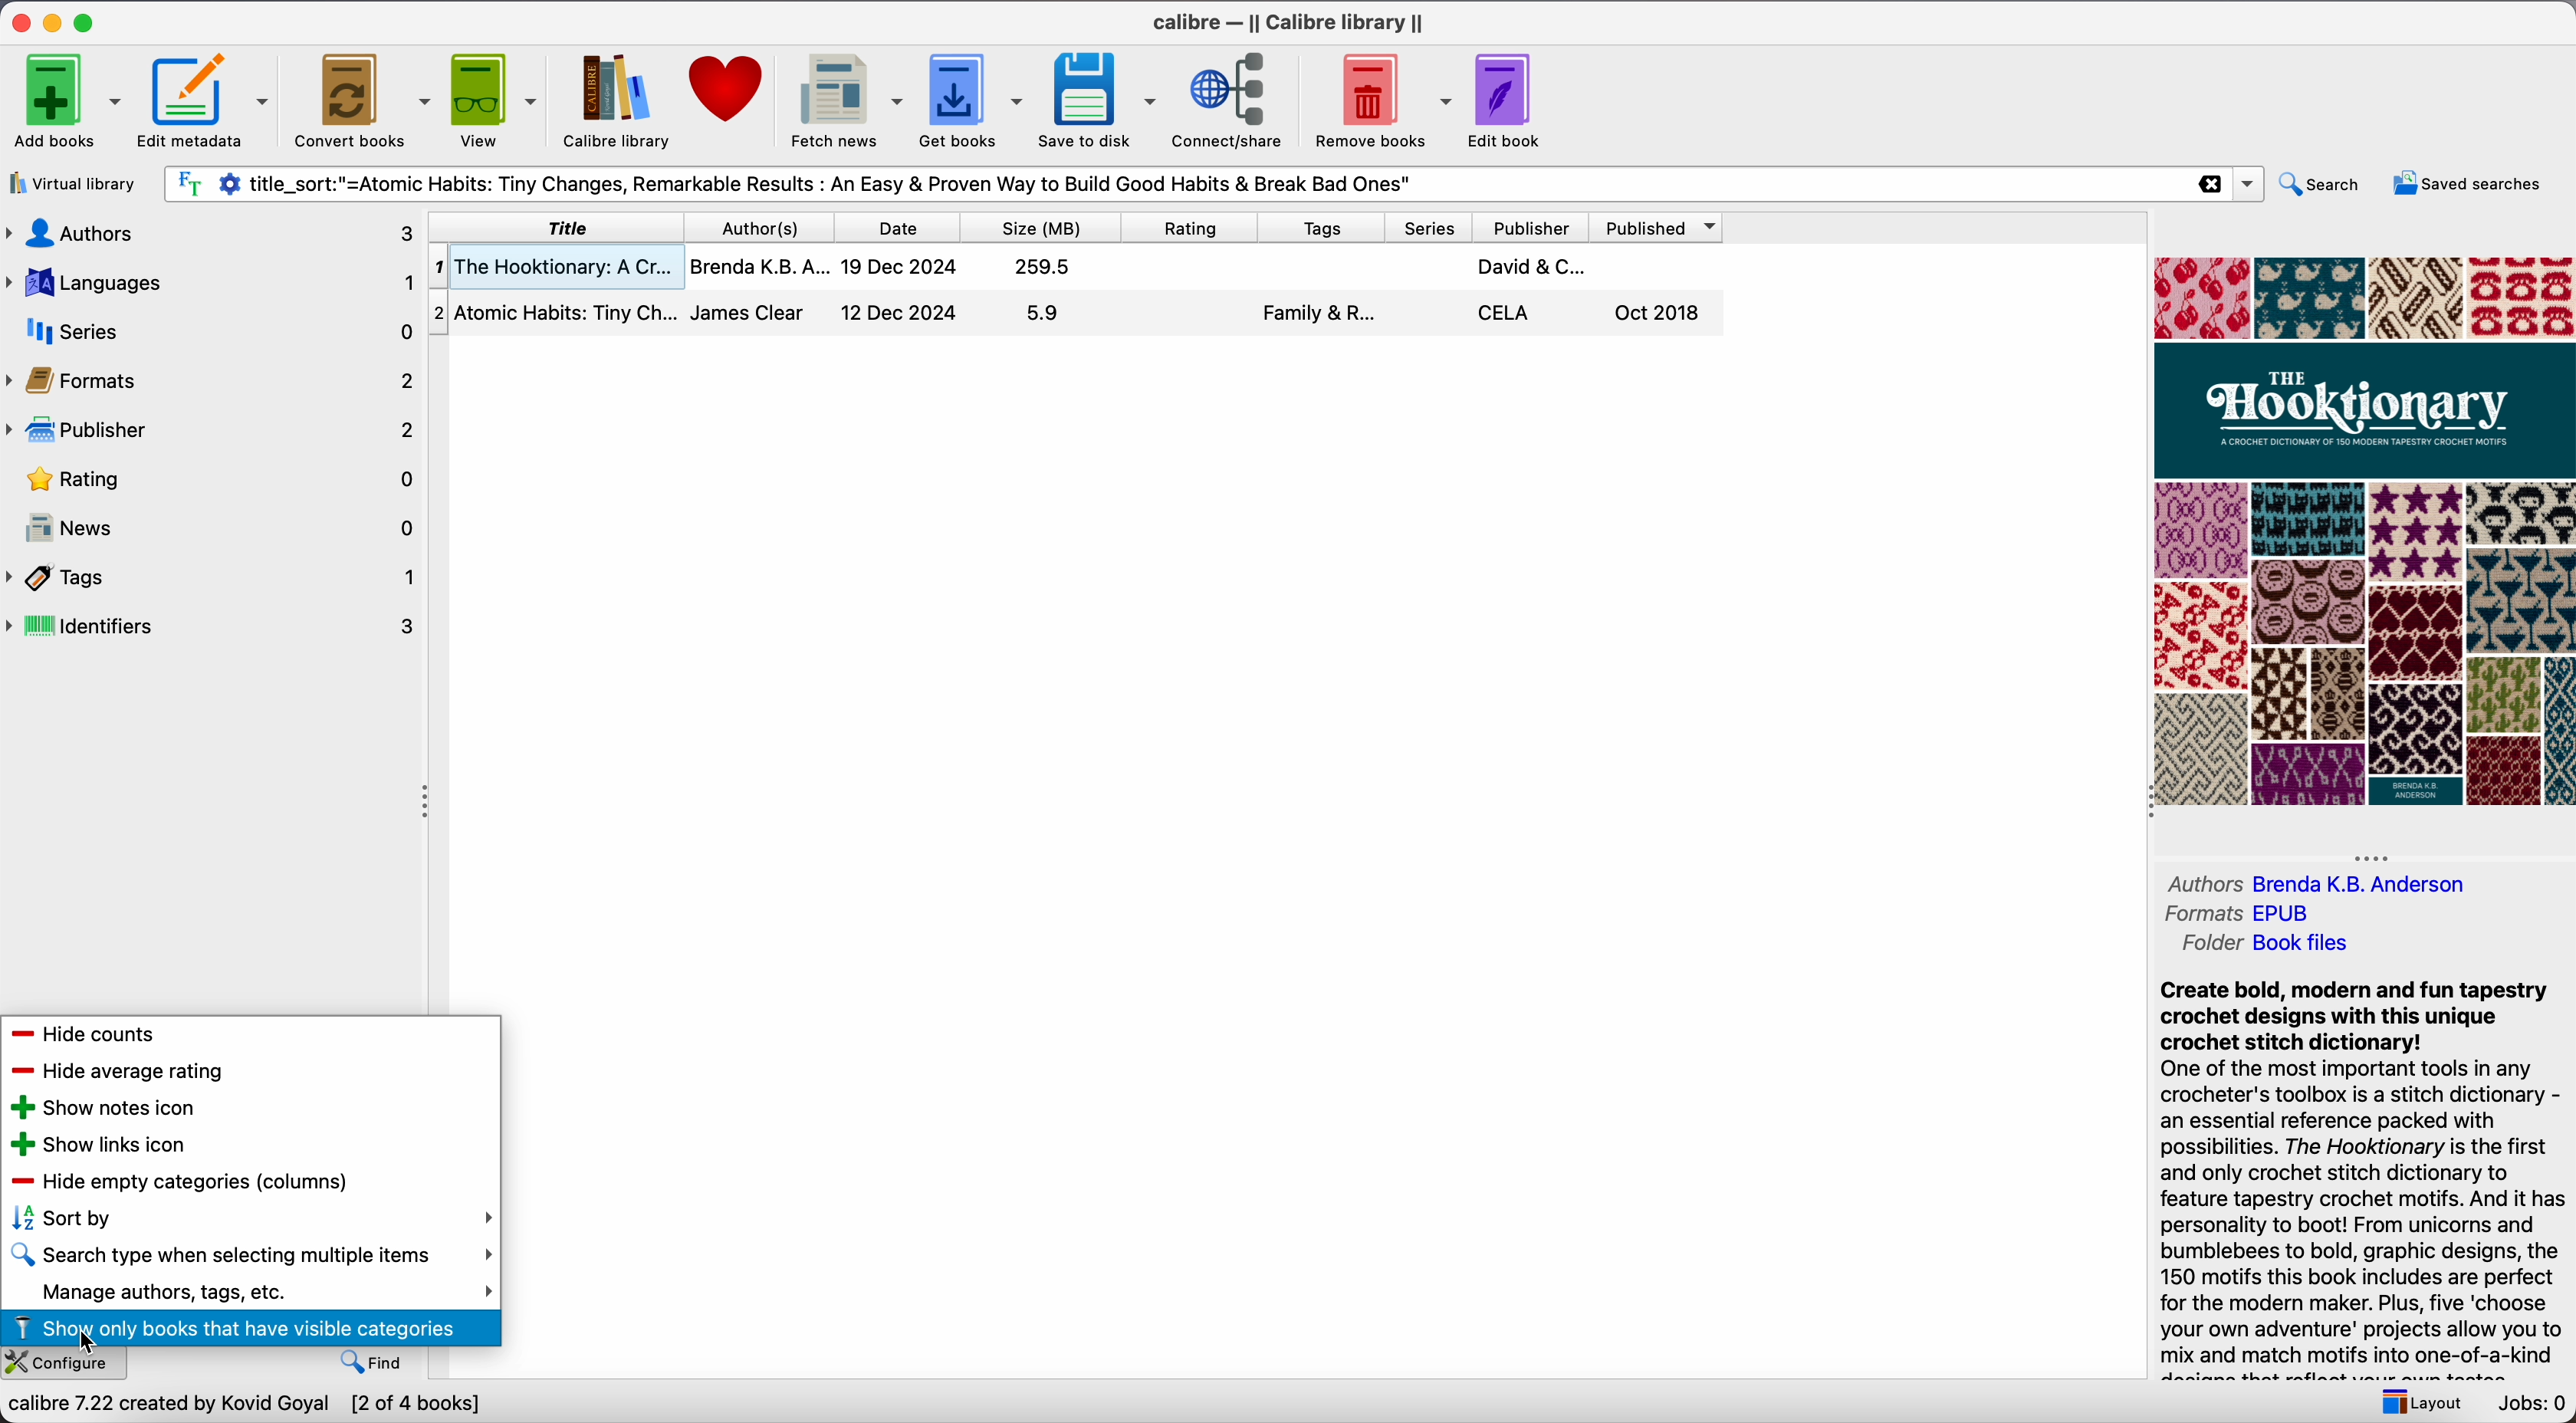 This screenshot has height=1423, width=2576. What do you see at coordinates (97, 1143) in the screenshot?
I see `show link icon` at bounding box center [97, 1143].